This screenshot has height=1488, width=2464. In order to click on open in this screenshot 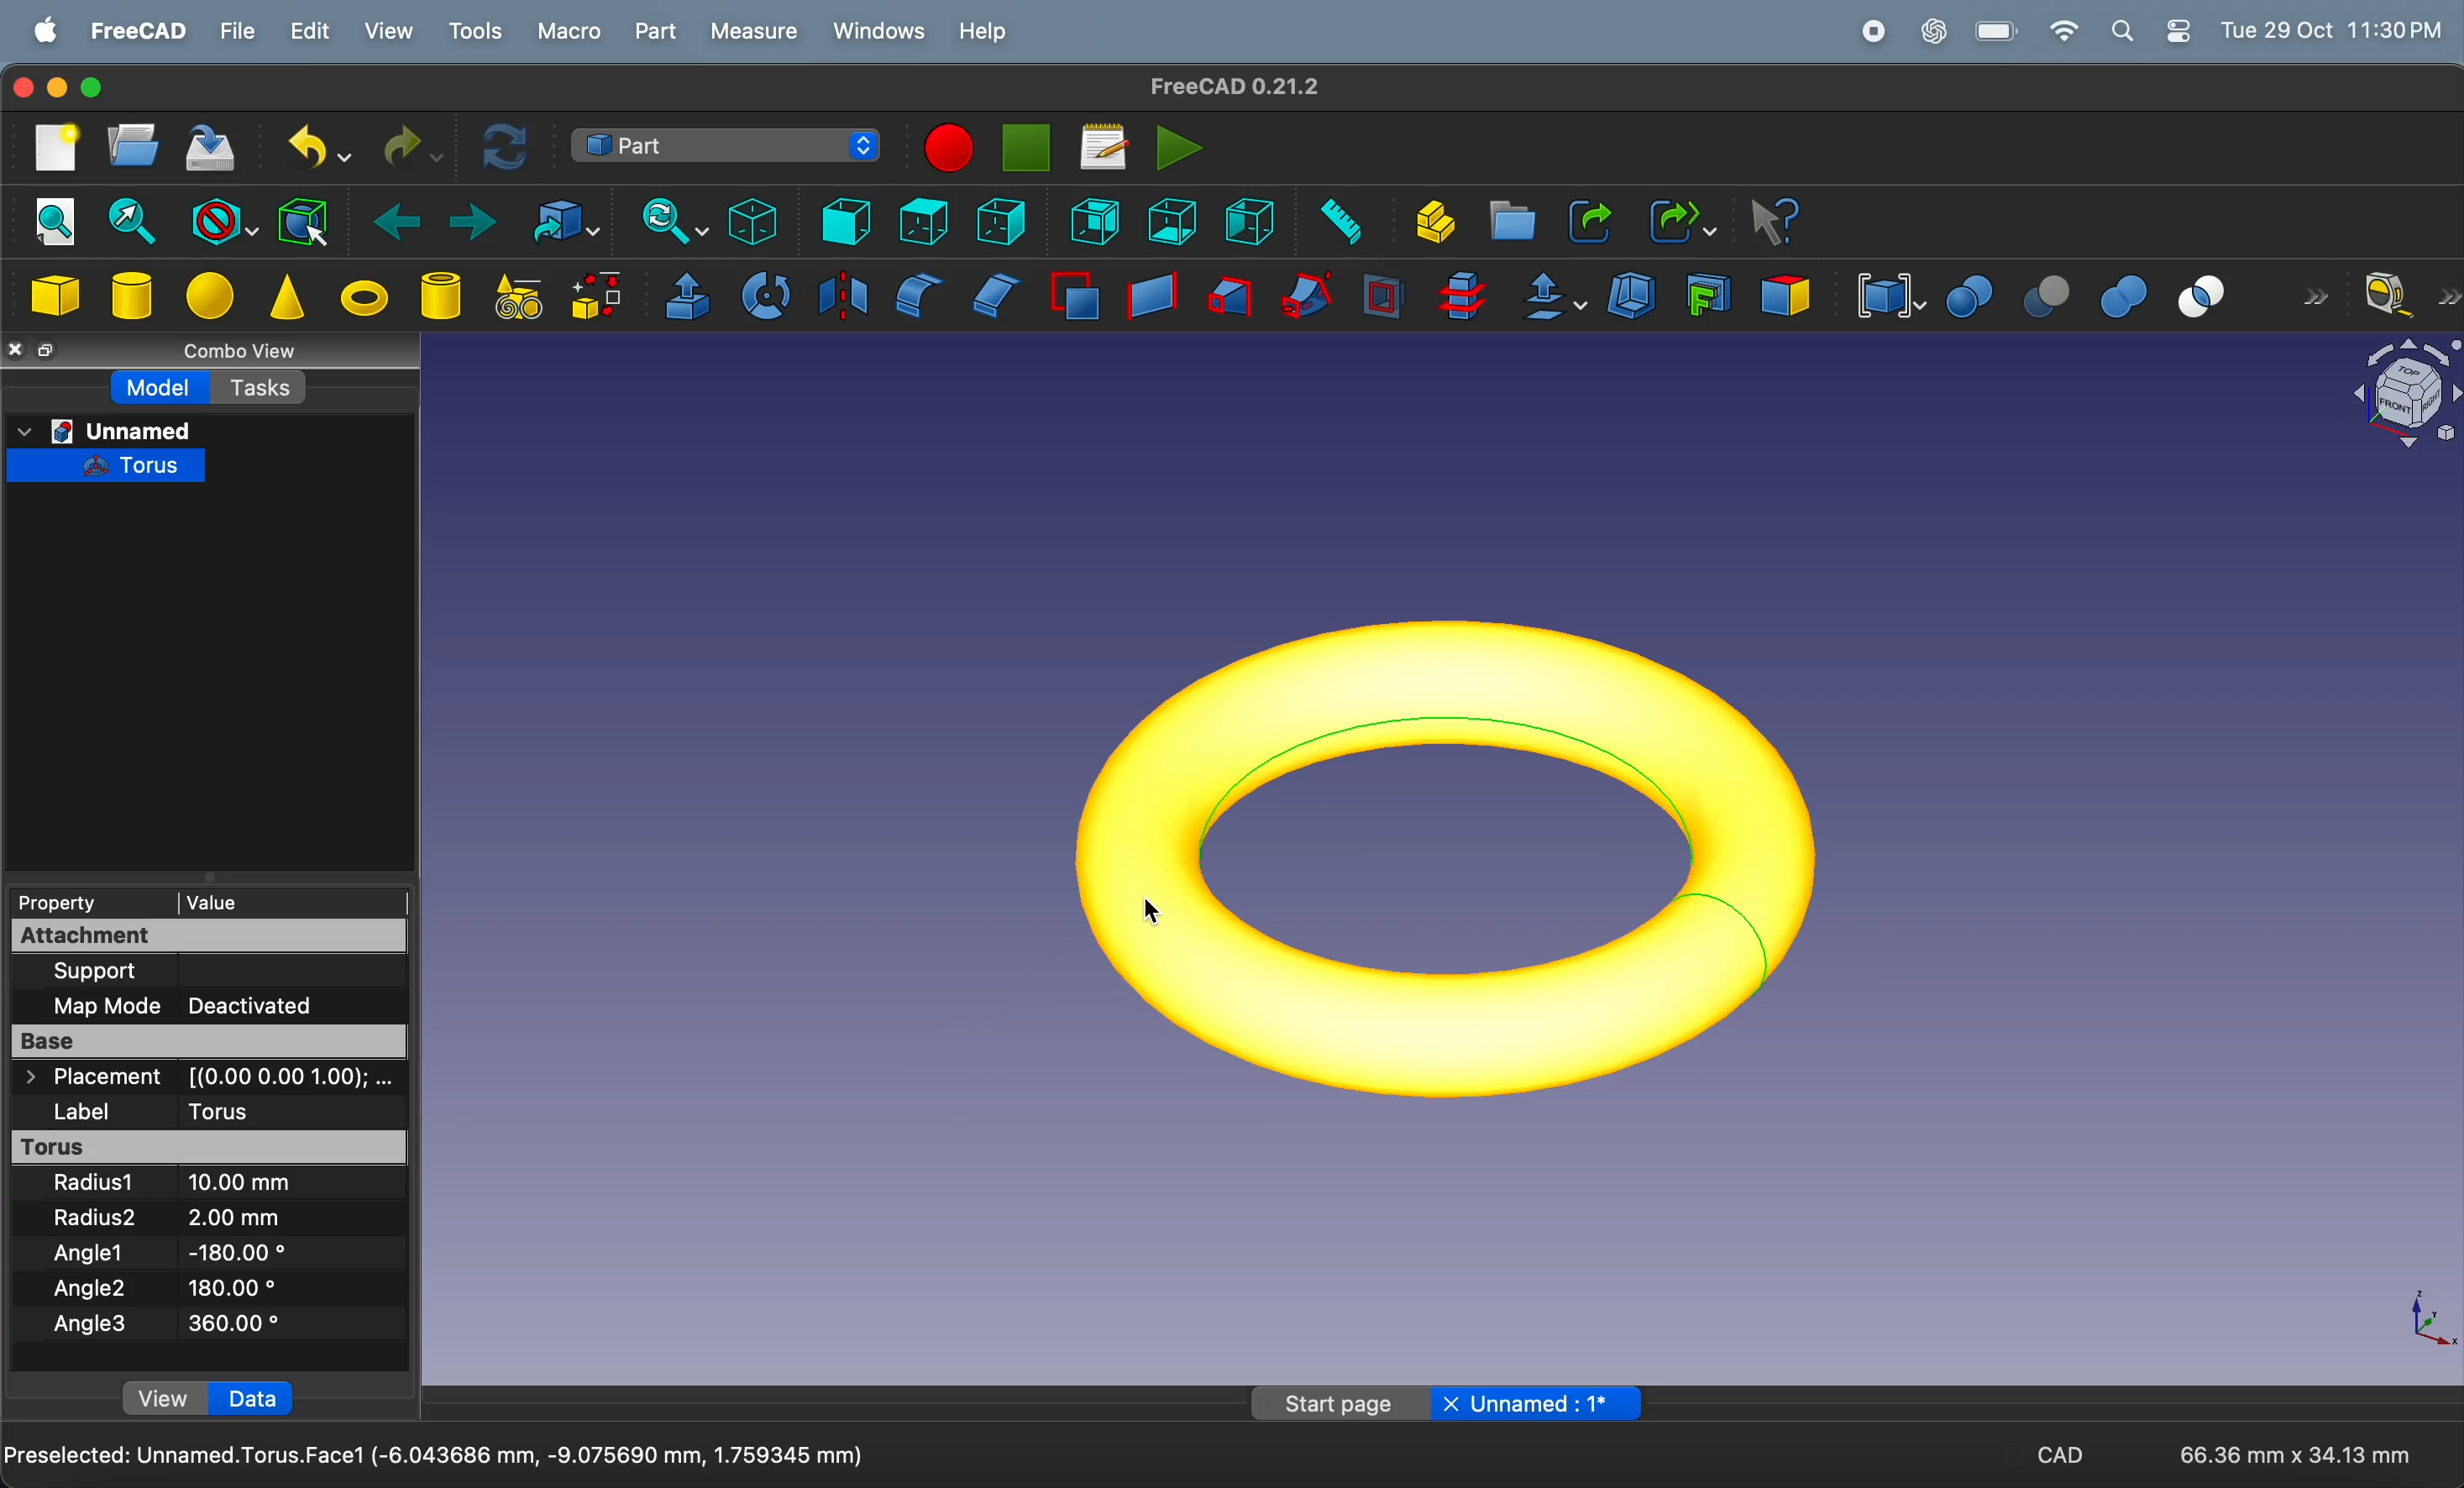, I will do `click(133, 150)`.